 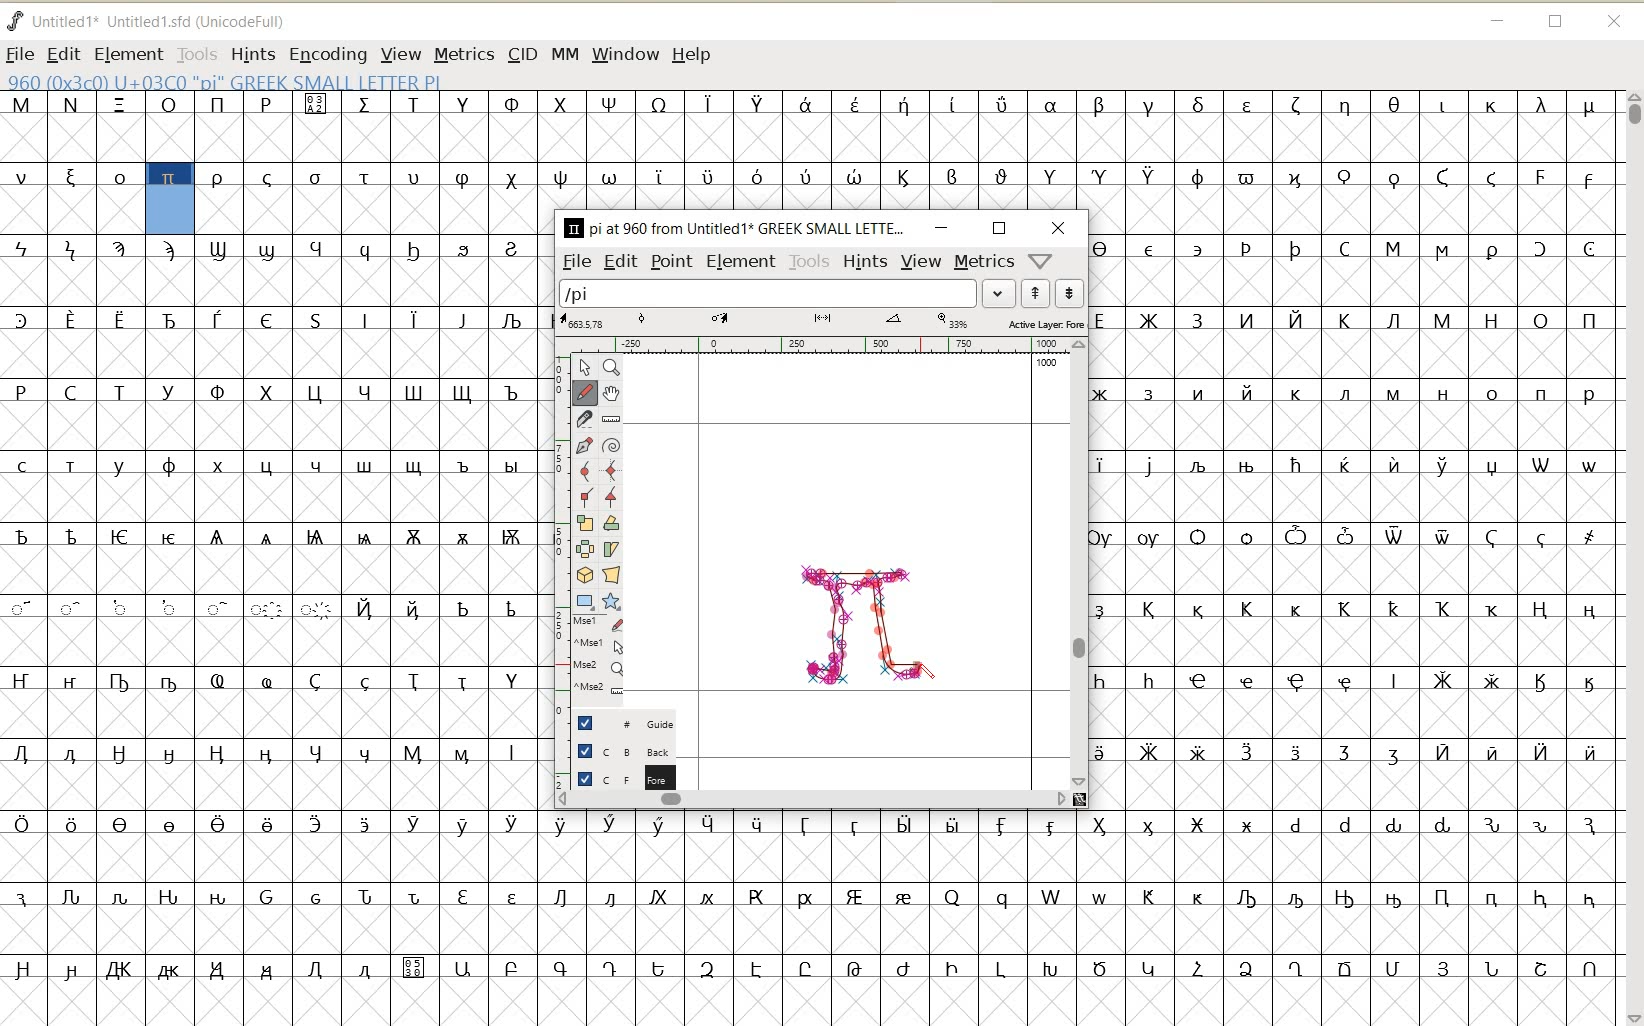 What do you see at coordinates (584, 366) in the screenshot?
I see `pointer` at bounding box center [584, 366].